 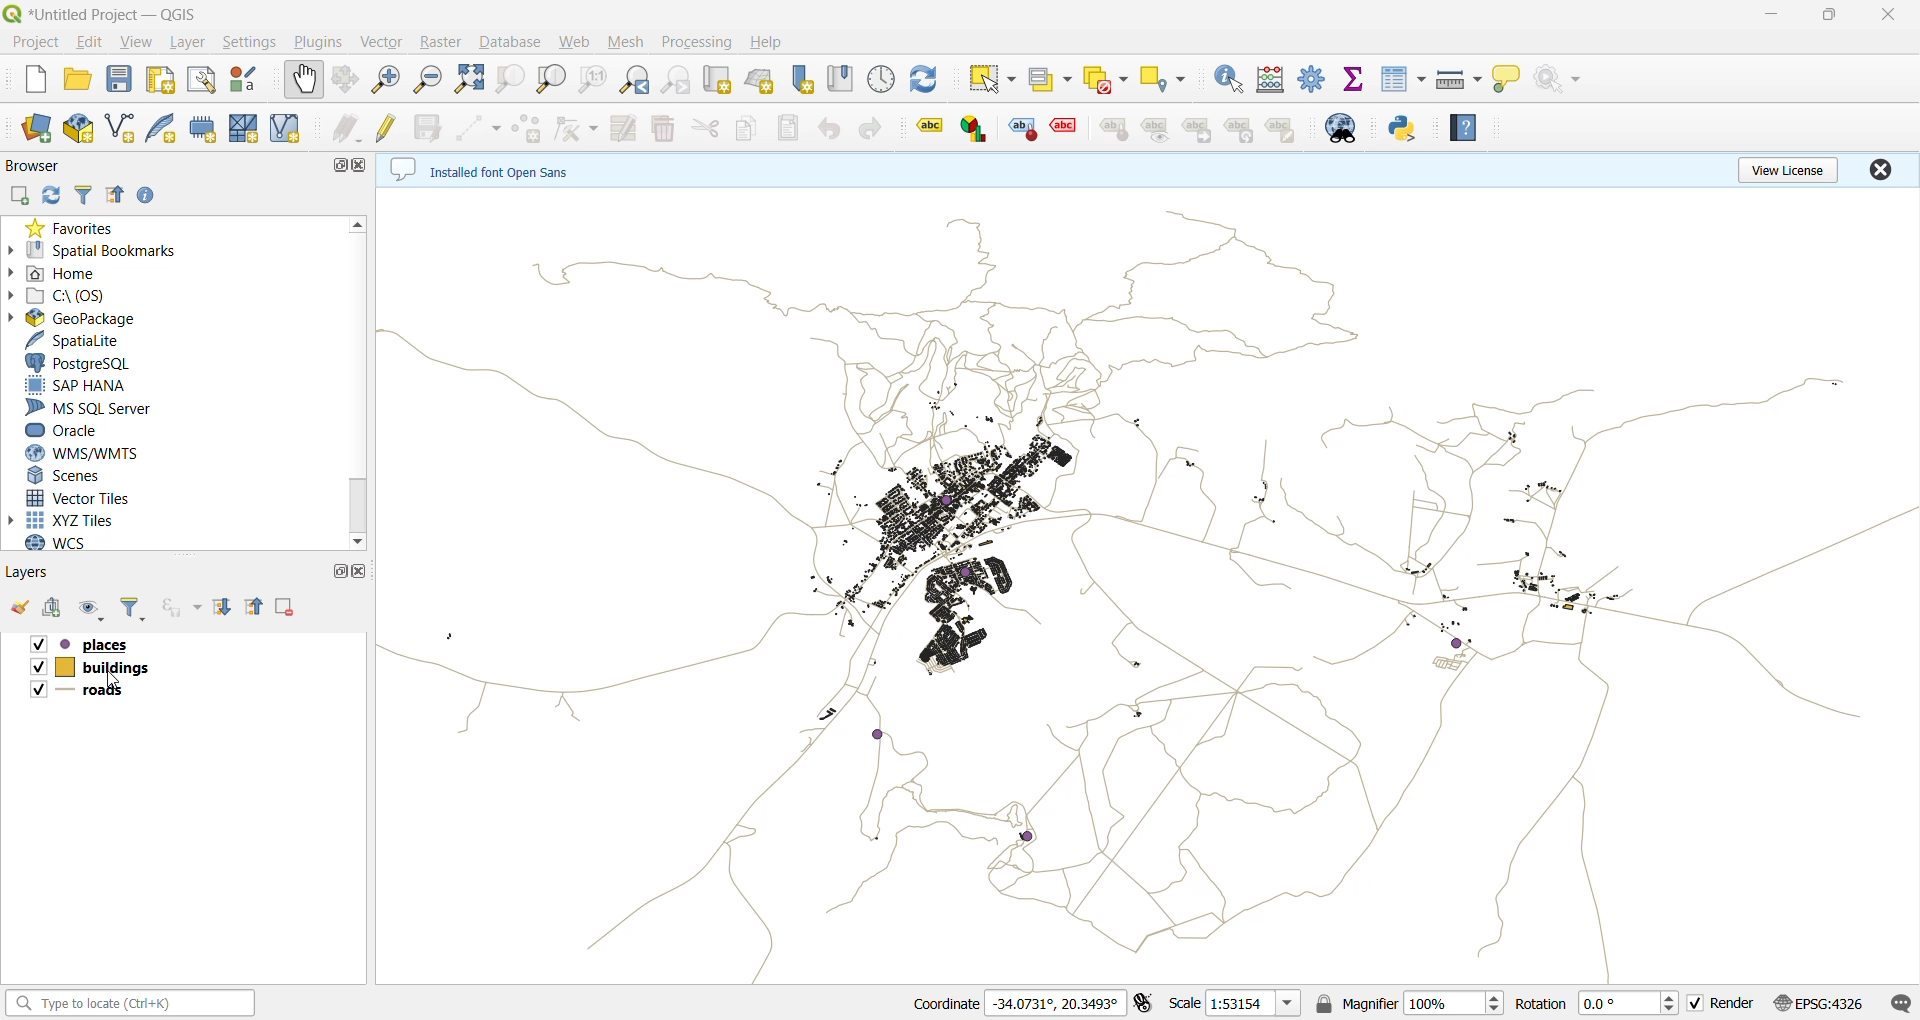 What do you see at coordinates (250, 81) in the screenshot?
I see `style manager` at bounding box center [250, 81].